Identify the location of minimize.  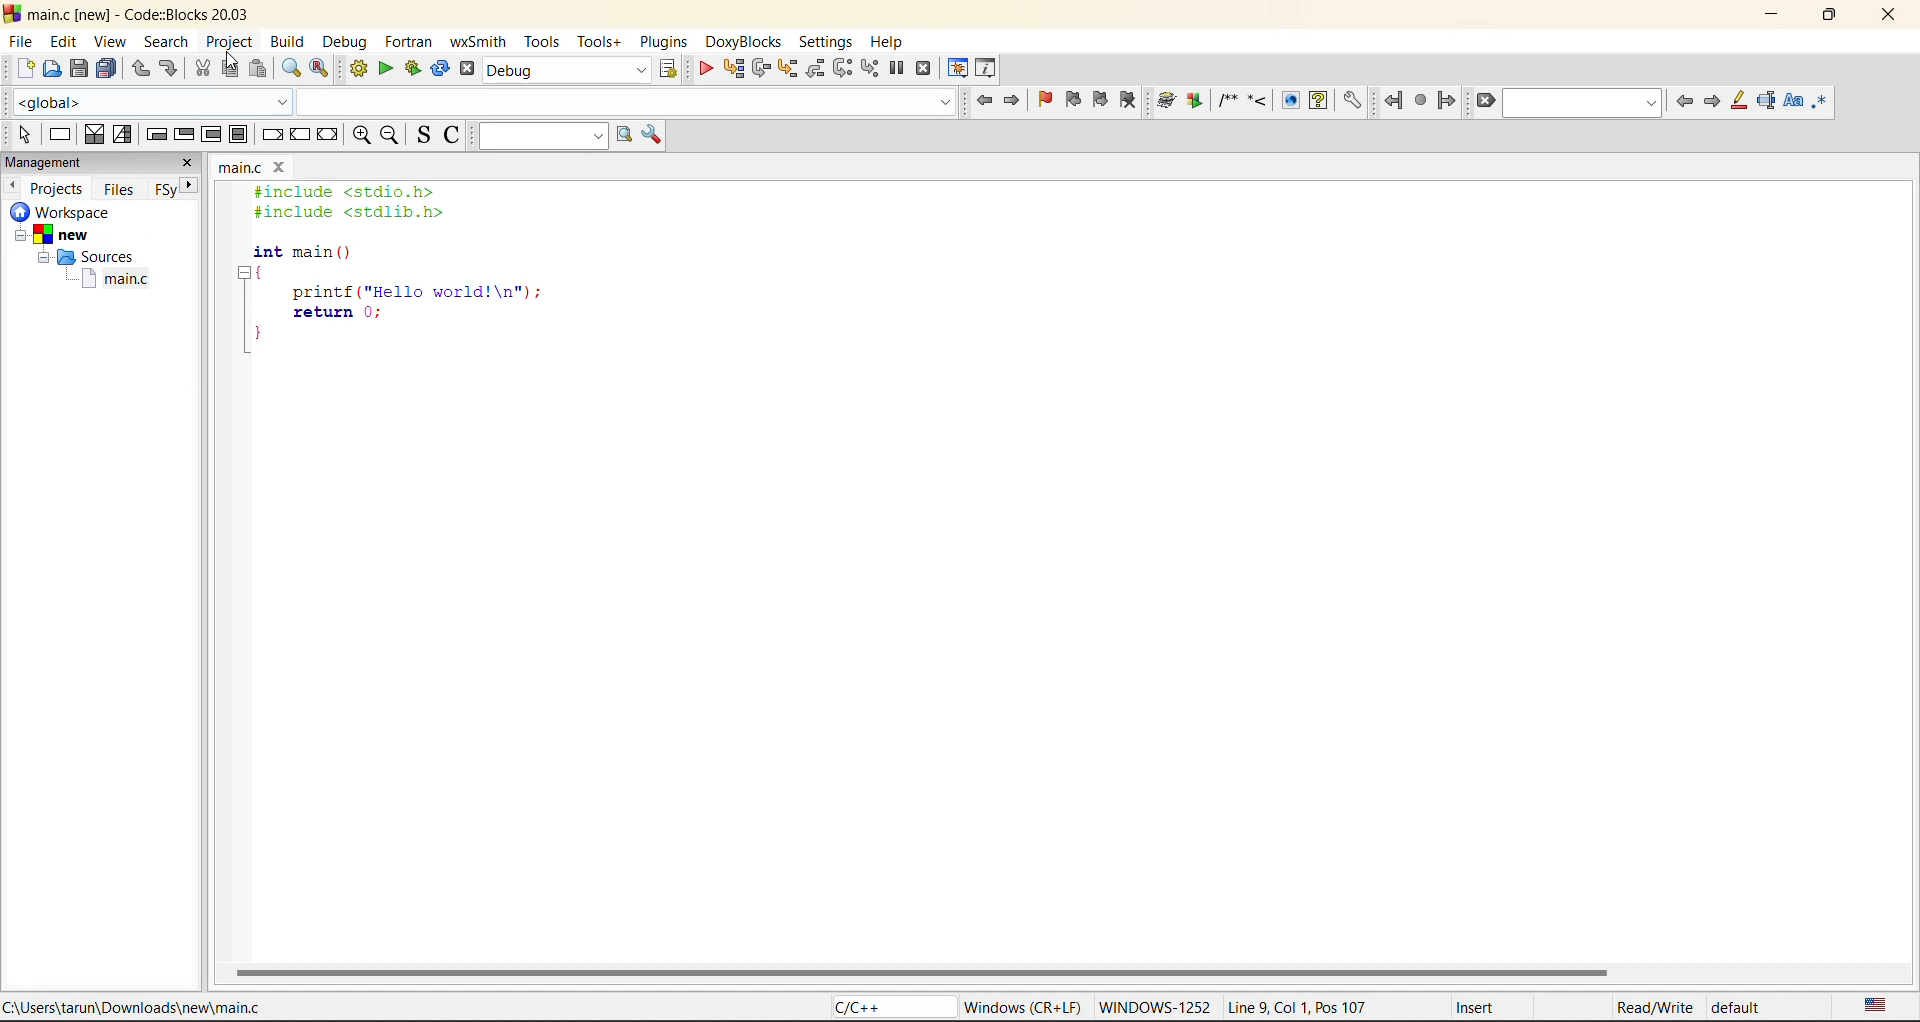
(1779, 17).